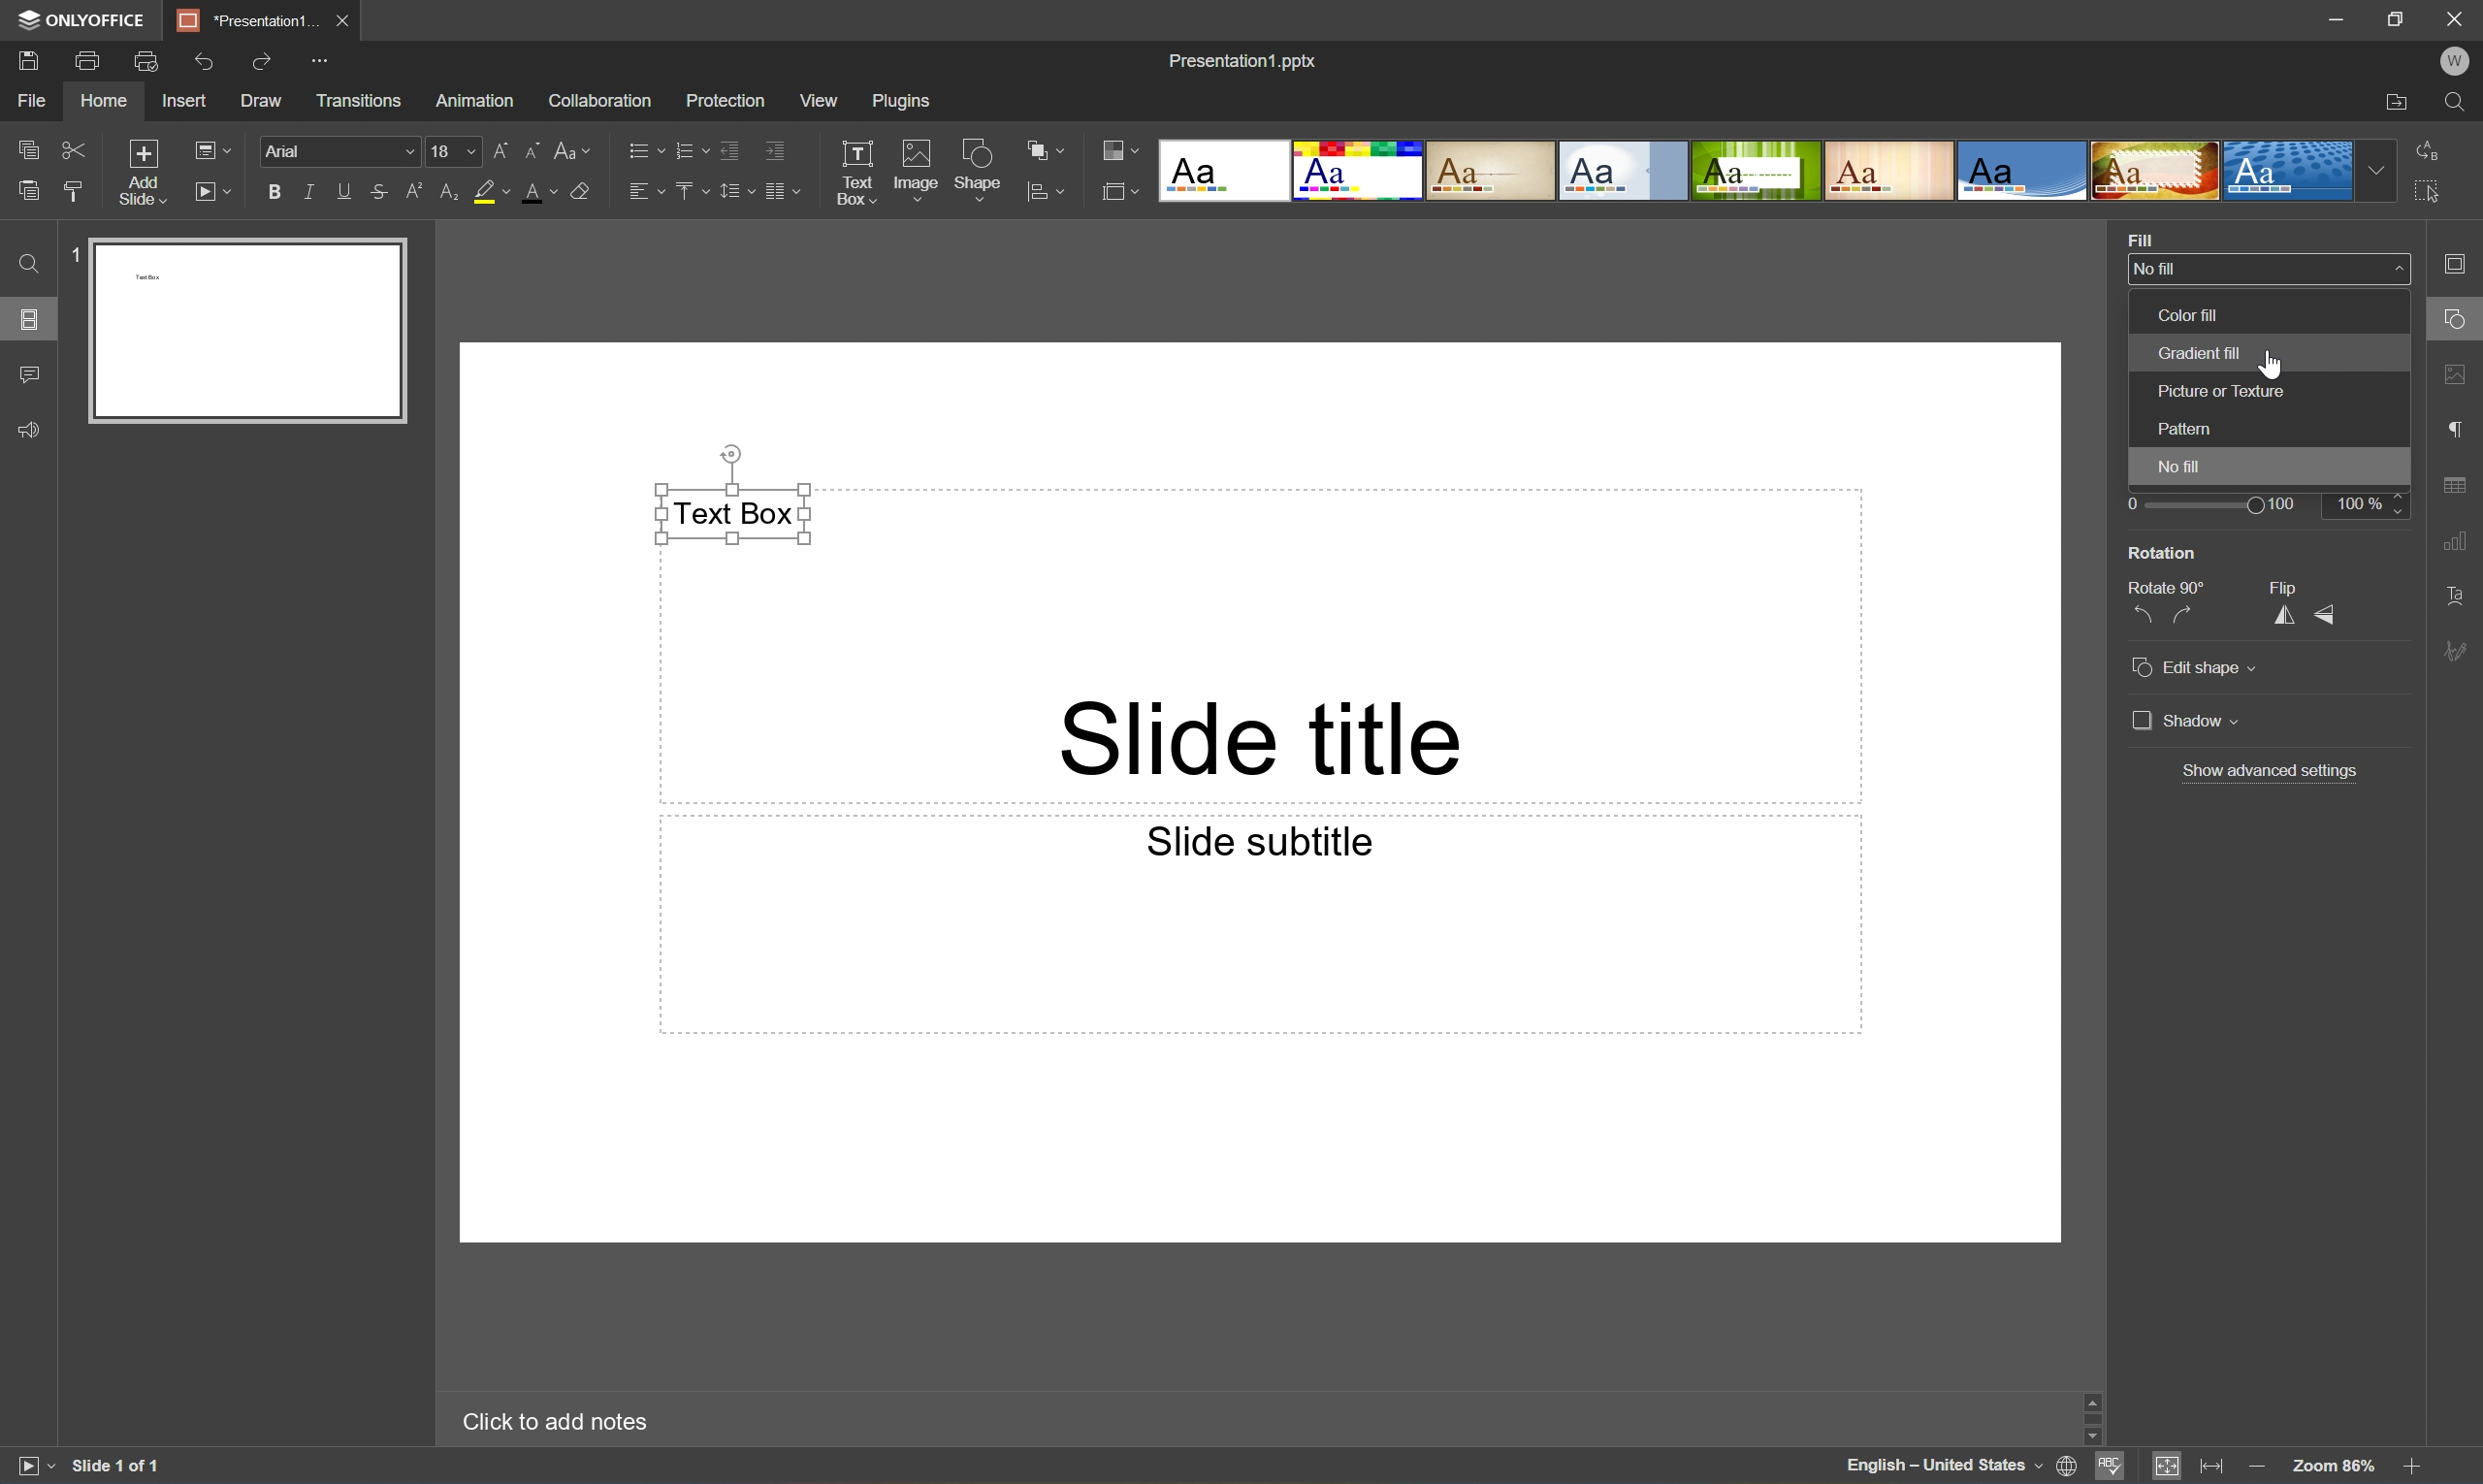 The width and height of the screenshot is (2483, 1484). Describe the element at coordinates (2334, 16) in the screenshot. I see `Minimize` at that location.